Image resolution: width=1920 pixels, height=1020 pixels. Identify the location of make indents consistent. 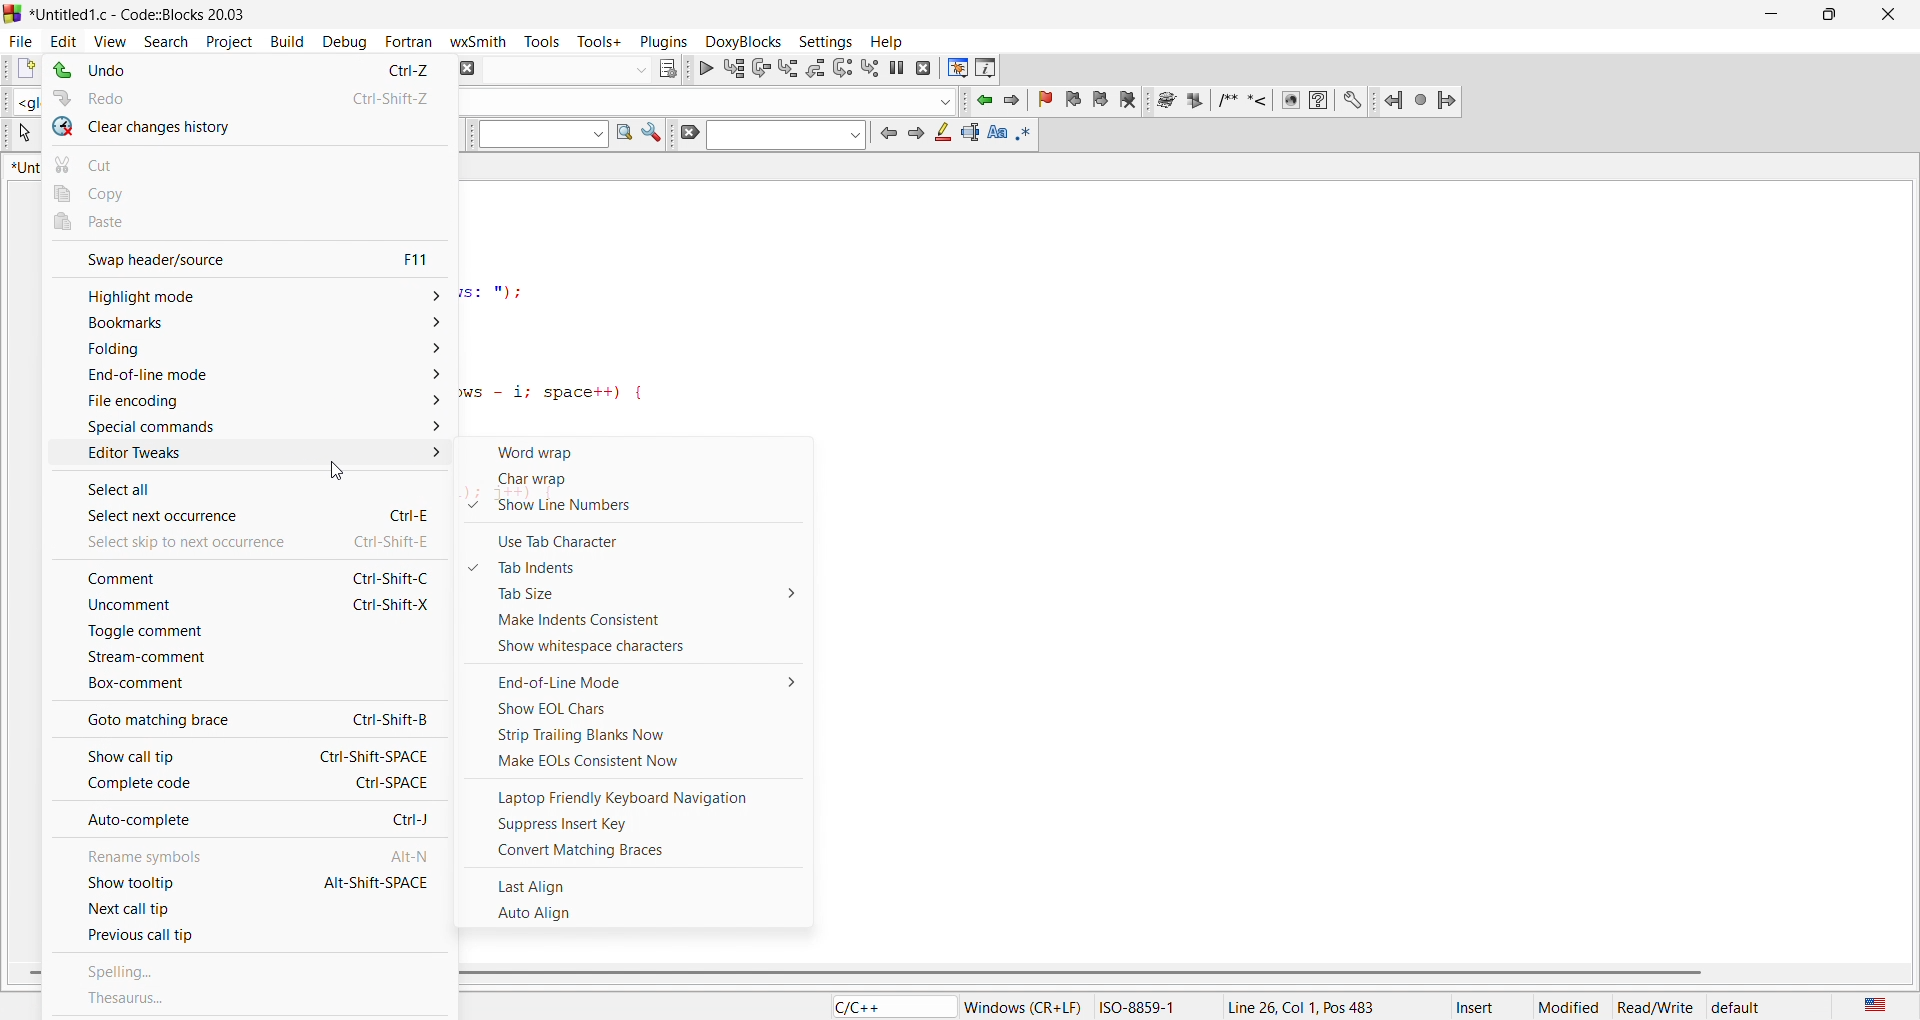
(644, 623).